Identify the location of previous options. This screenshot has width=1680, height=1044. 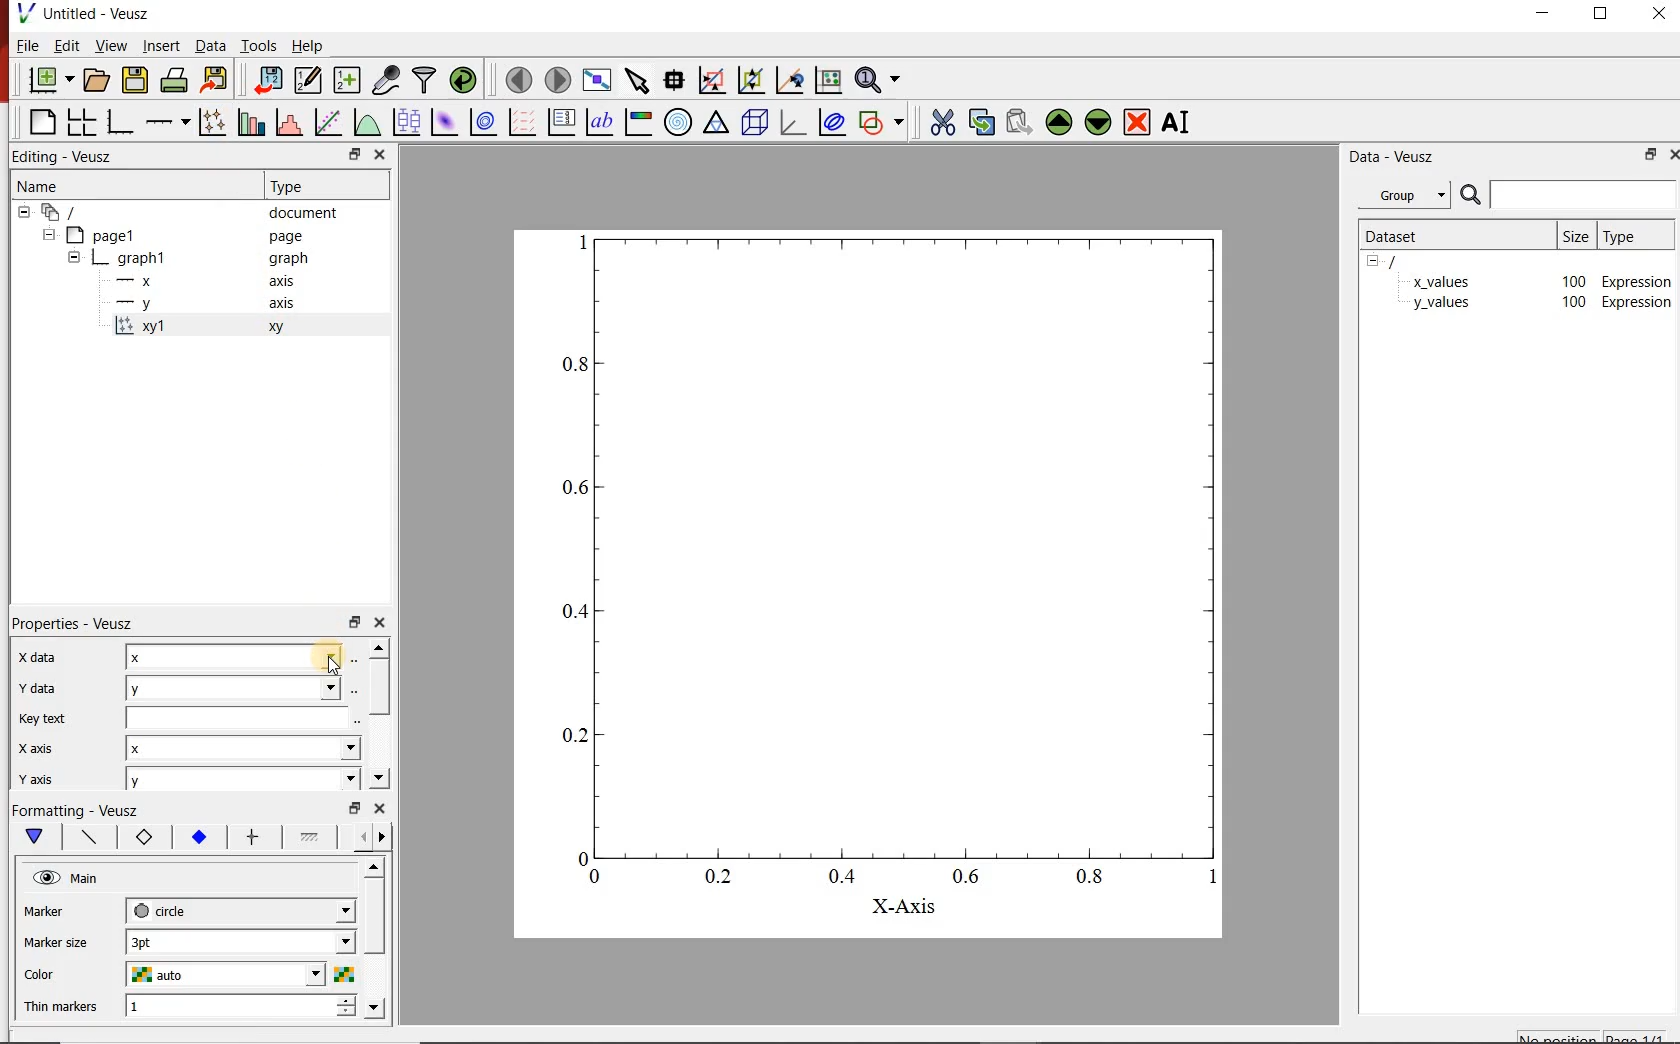
(359, 838).